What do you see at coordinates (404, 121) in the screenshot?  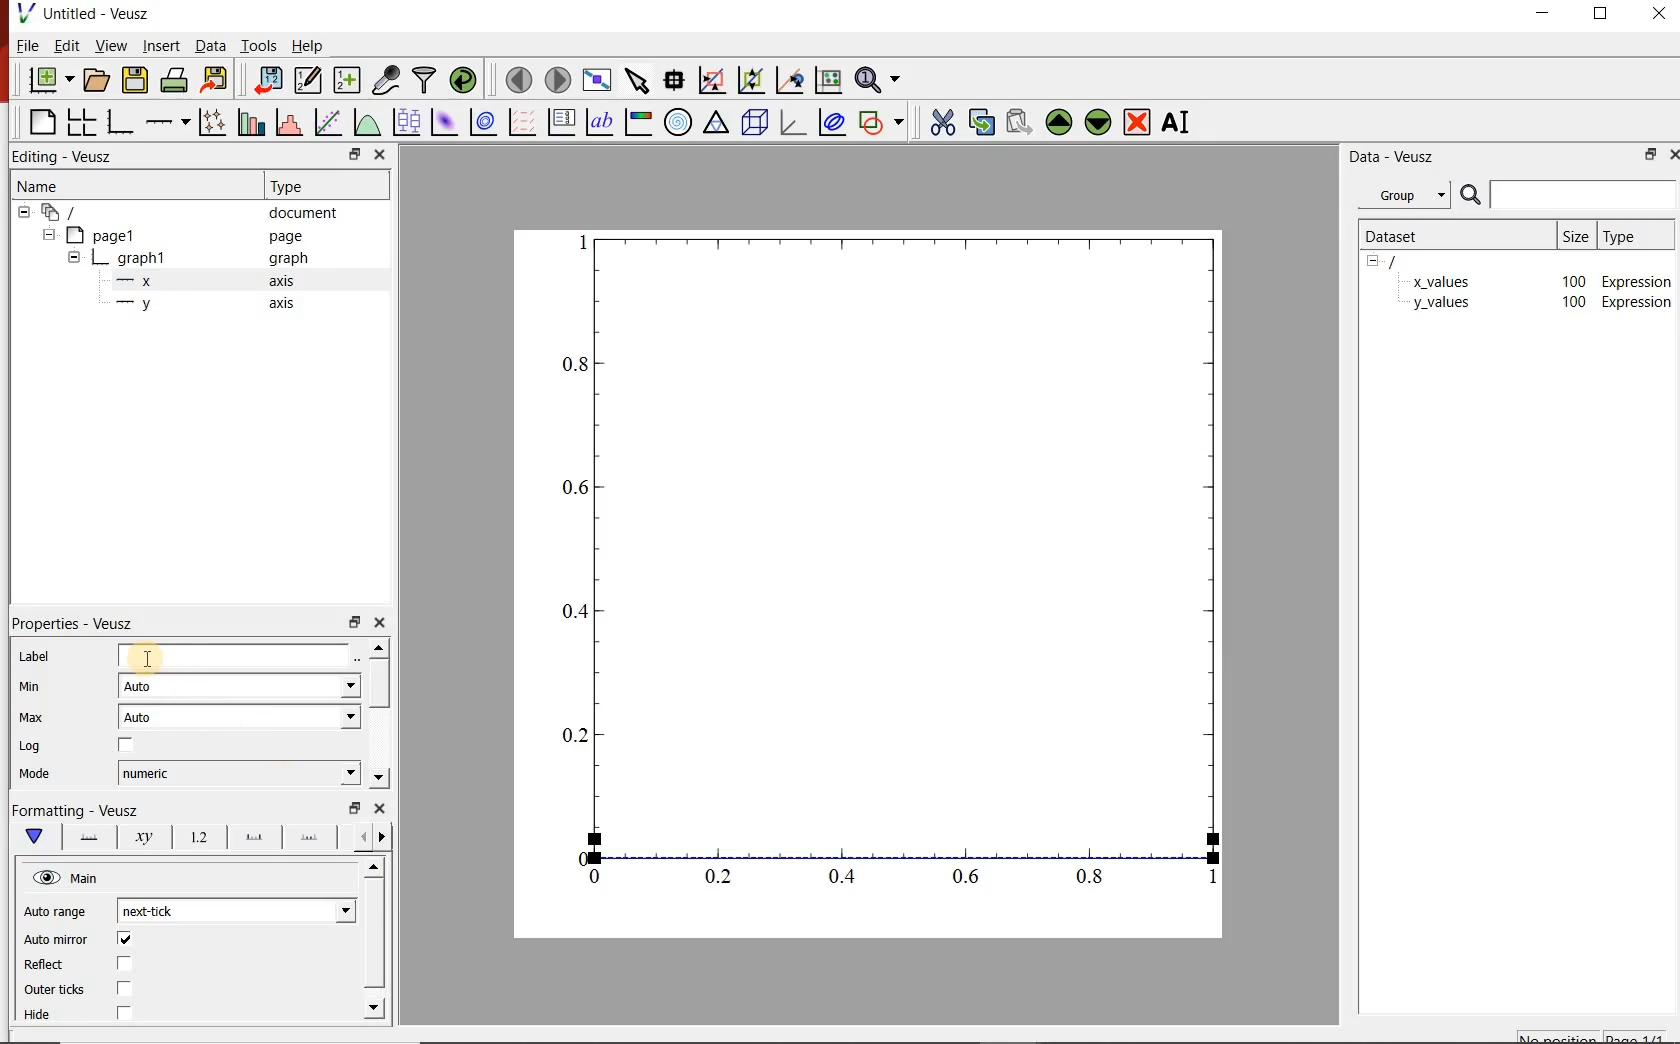 I see `plot box plots` at bounding box center [404, 121].